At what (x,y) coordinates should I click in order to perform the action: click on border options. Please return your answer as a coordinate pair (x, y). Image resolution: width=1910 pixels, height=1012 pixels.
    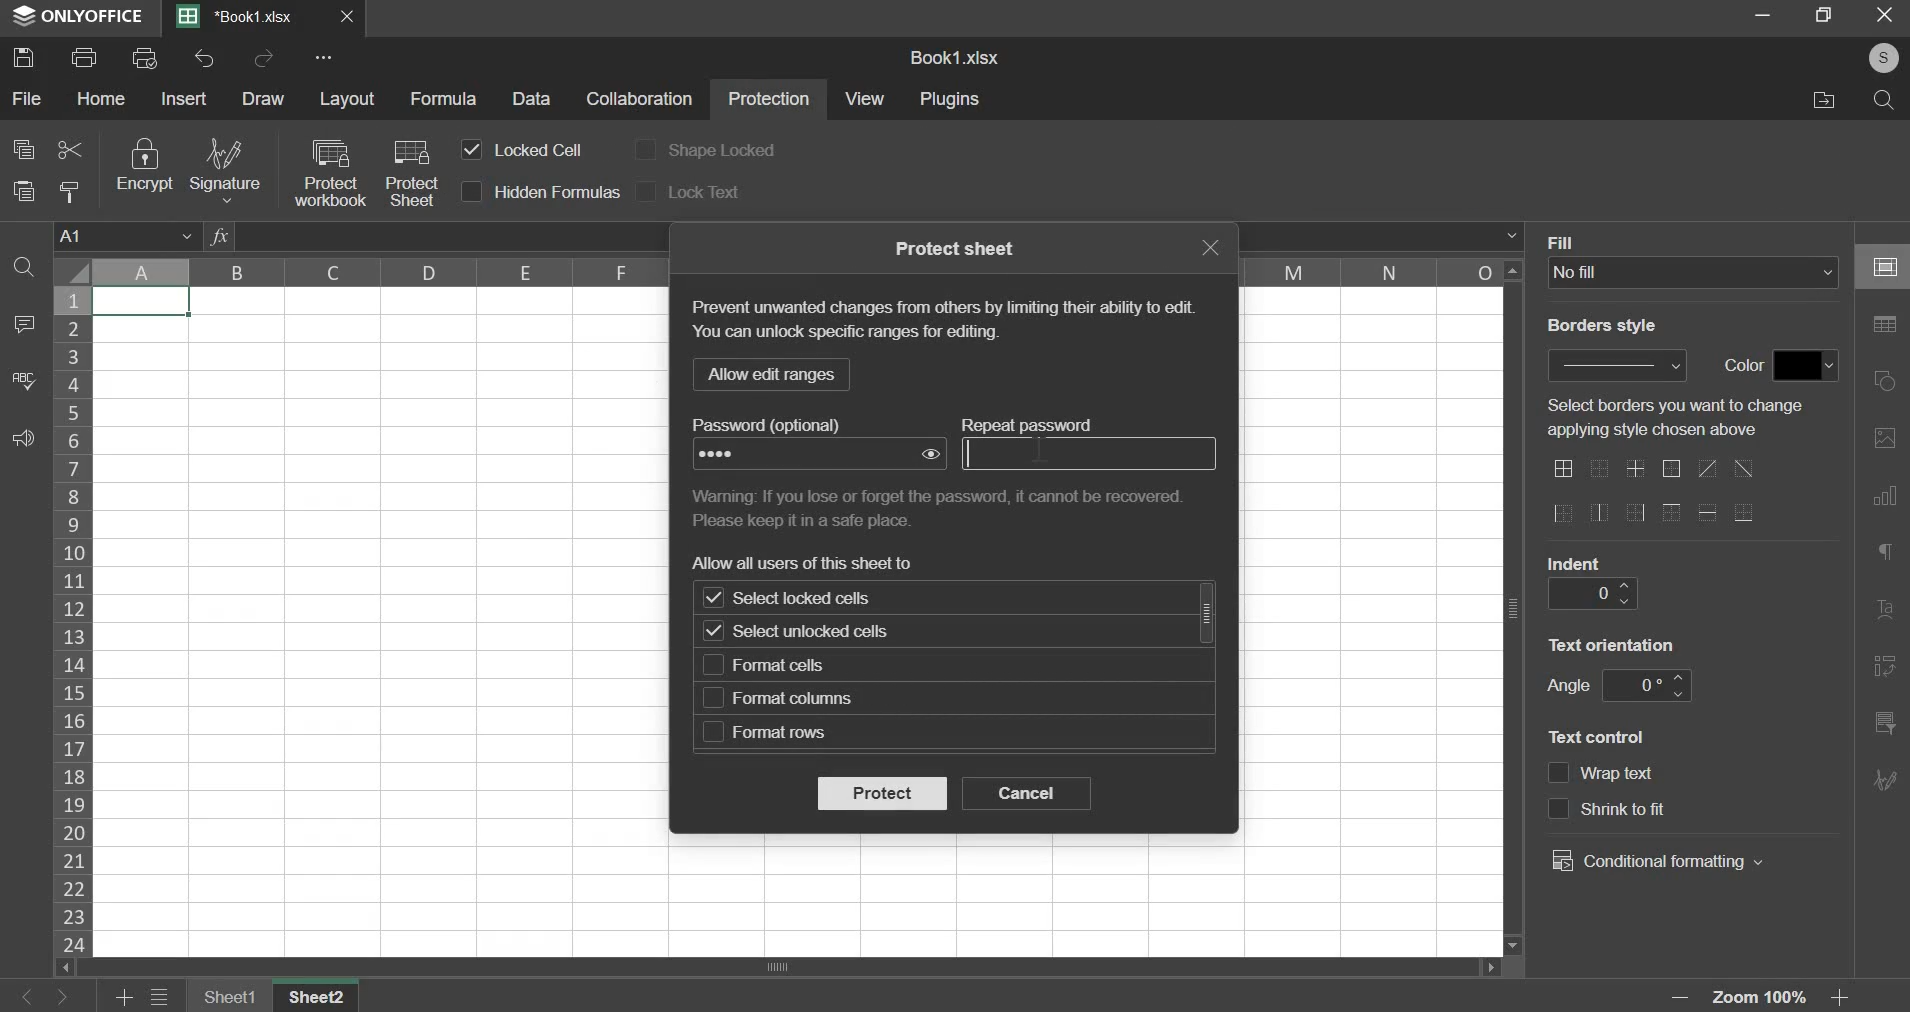
    Looking at the image, I should click on (1637, 469).